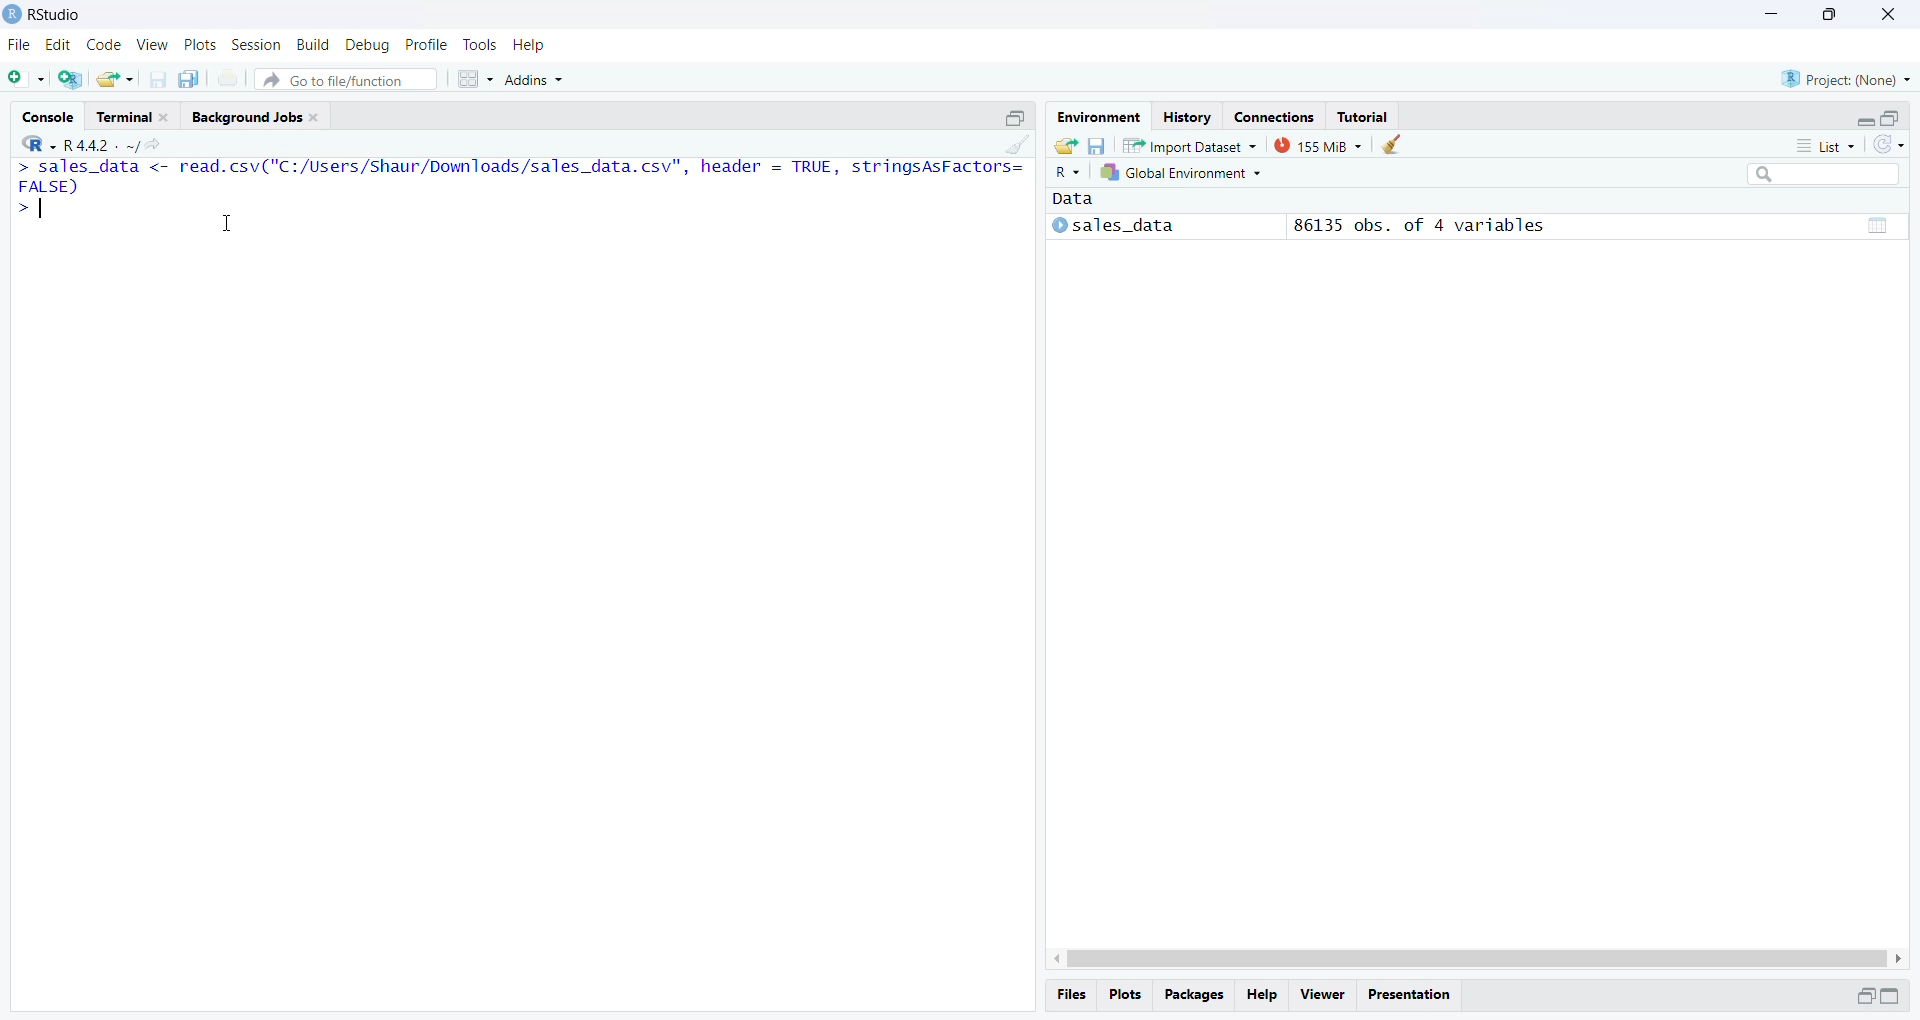  I want to click on Load workspace, so click(1066, 146).